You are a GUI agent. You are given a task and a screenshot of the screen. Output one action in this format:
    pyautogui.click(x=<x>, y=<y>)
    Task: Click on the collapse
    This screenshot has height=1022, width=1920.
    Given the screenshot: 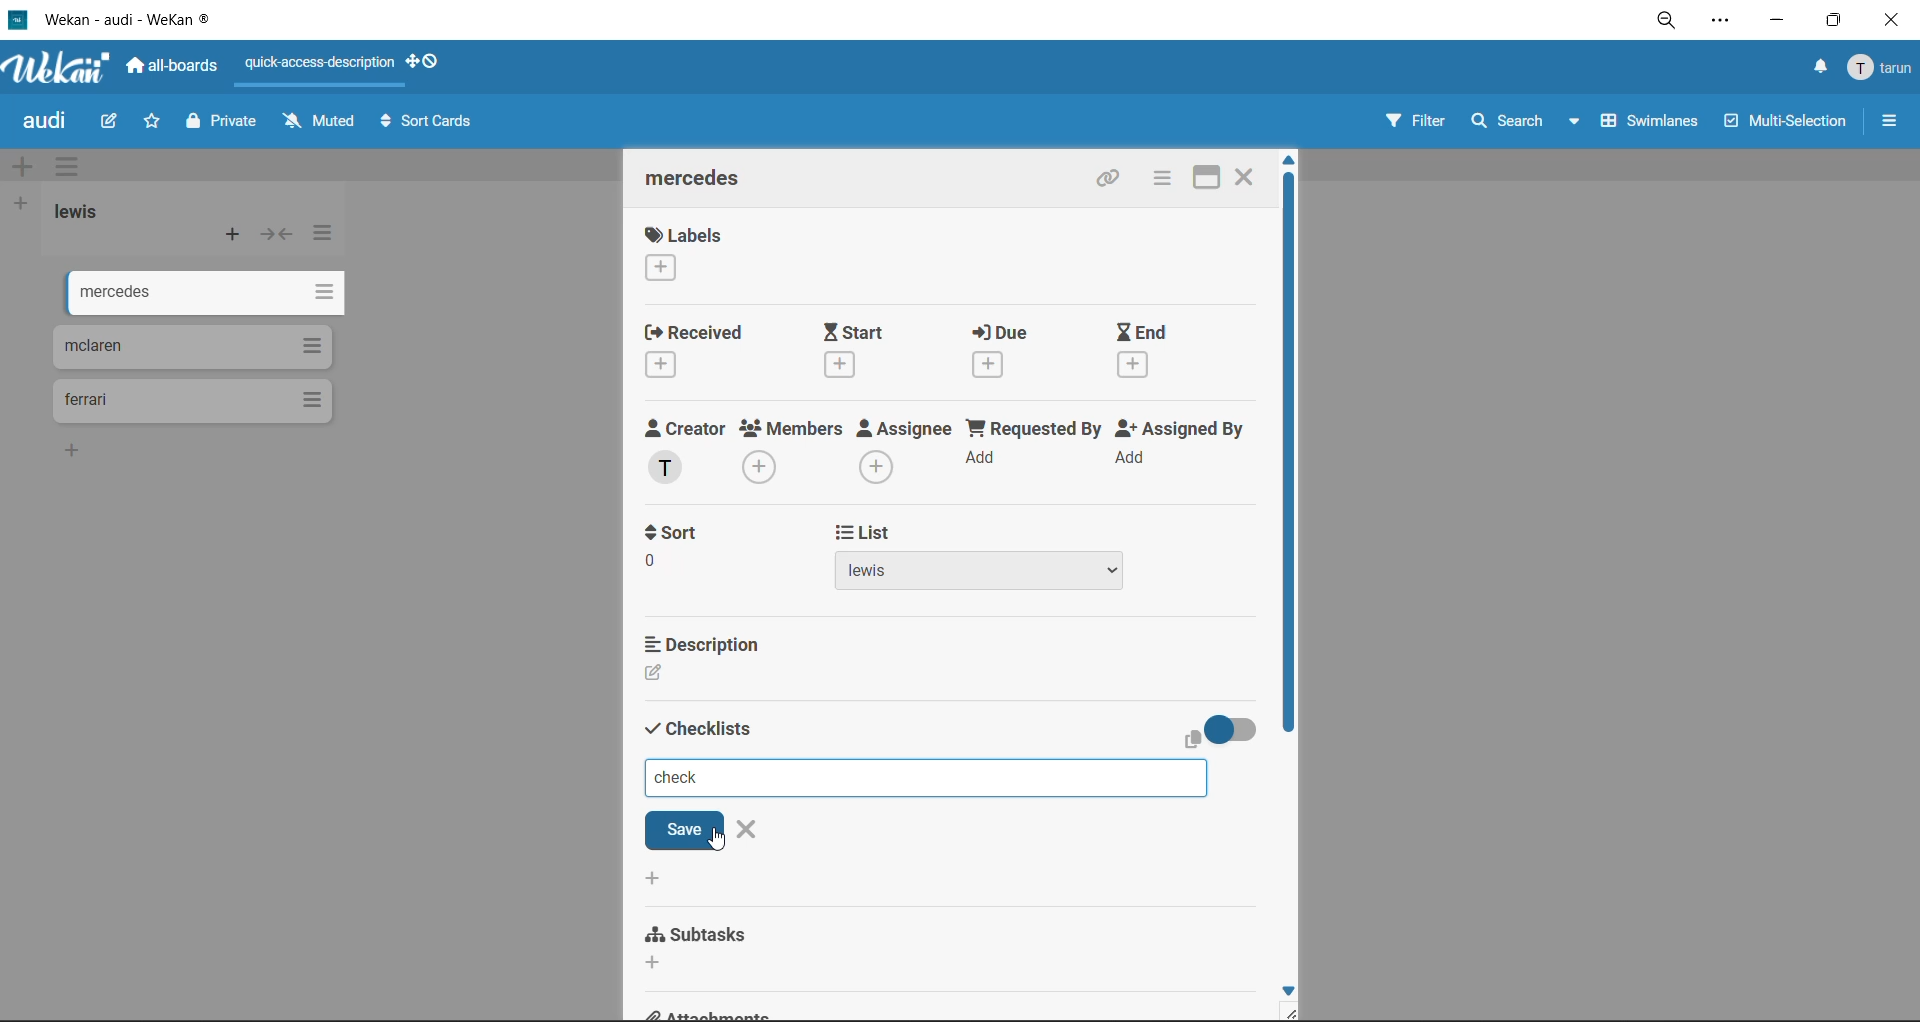 What is the action you would take?
    pyautogui.click(x=279, y=239)
    